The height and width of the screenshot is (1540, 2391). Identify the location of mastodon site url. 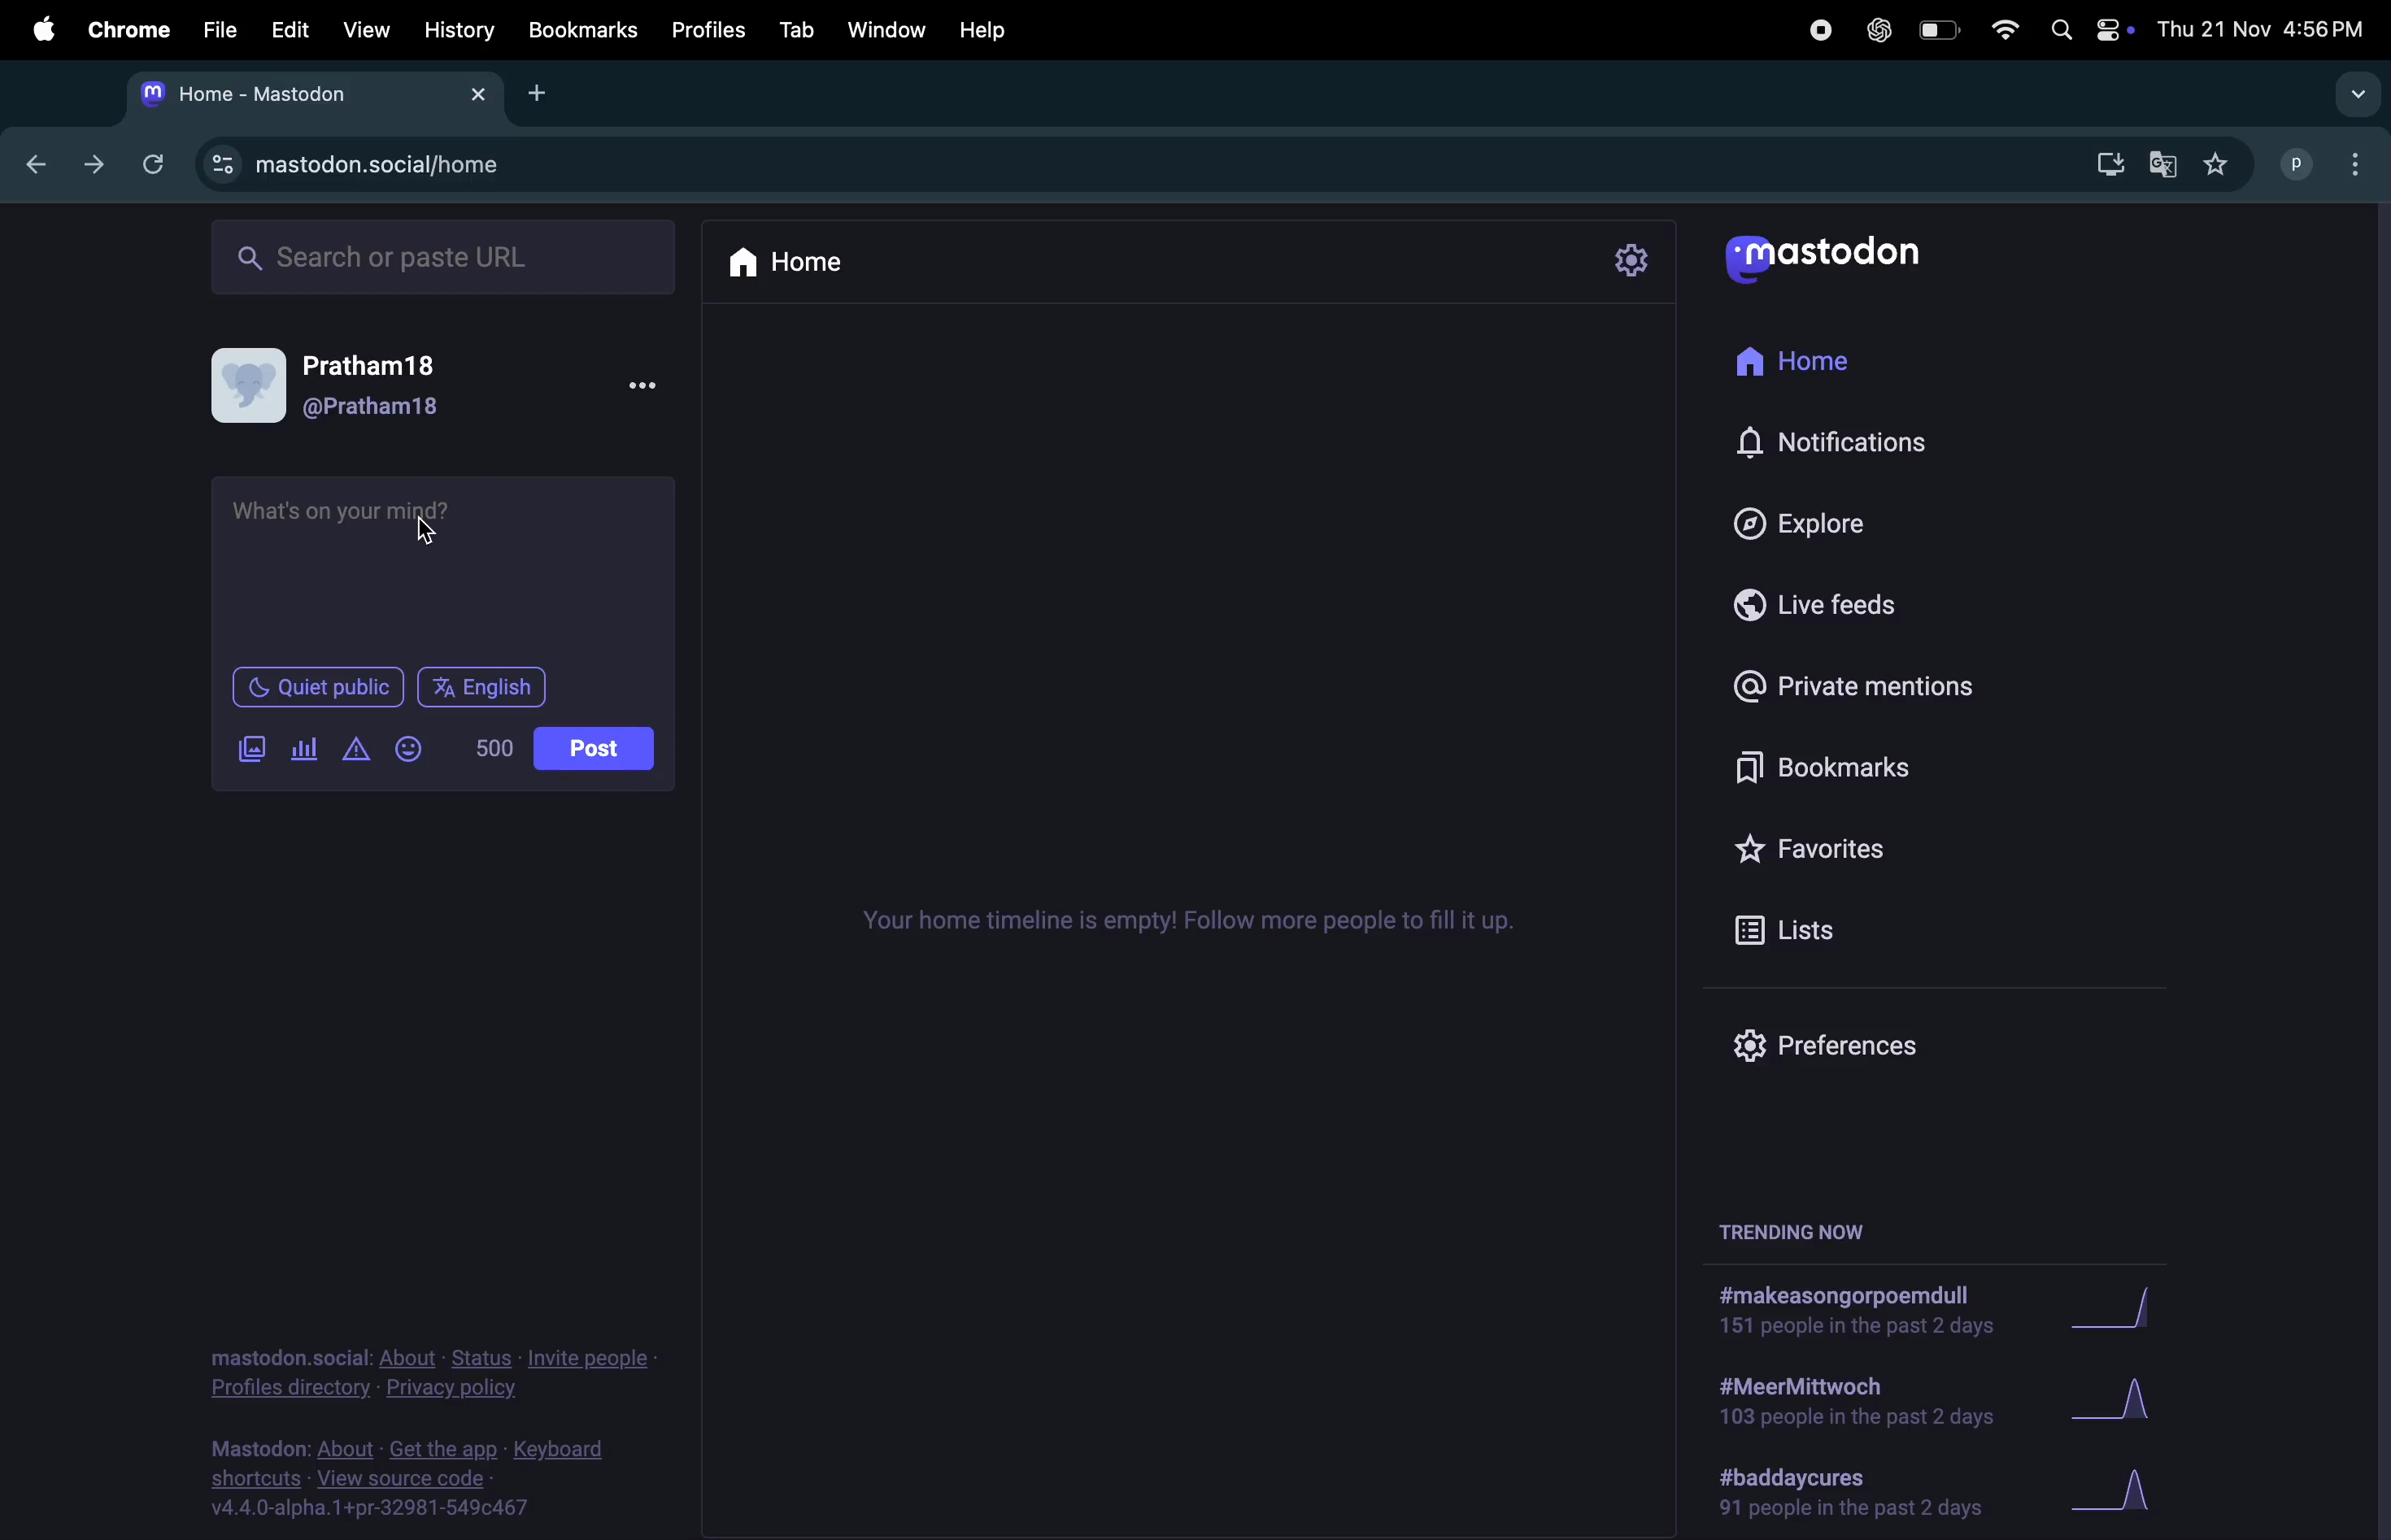
(414, 168).